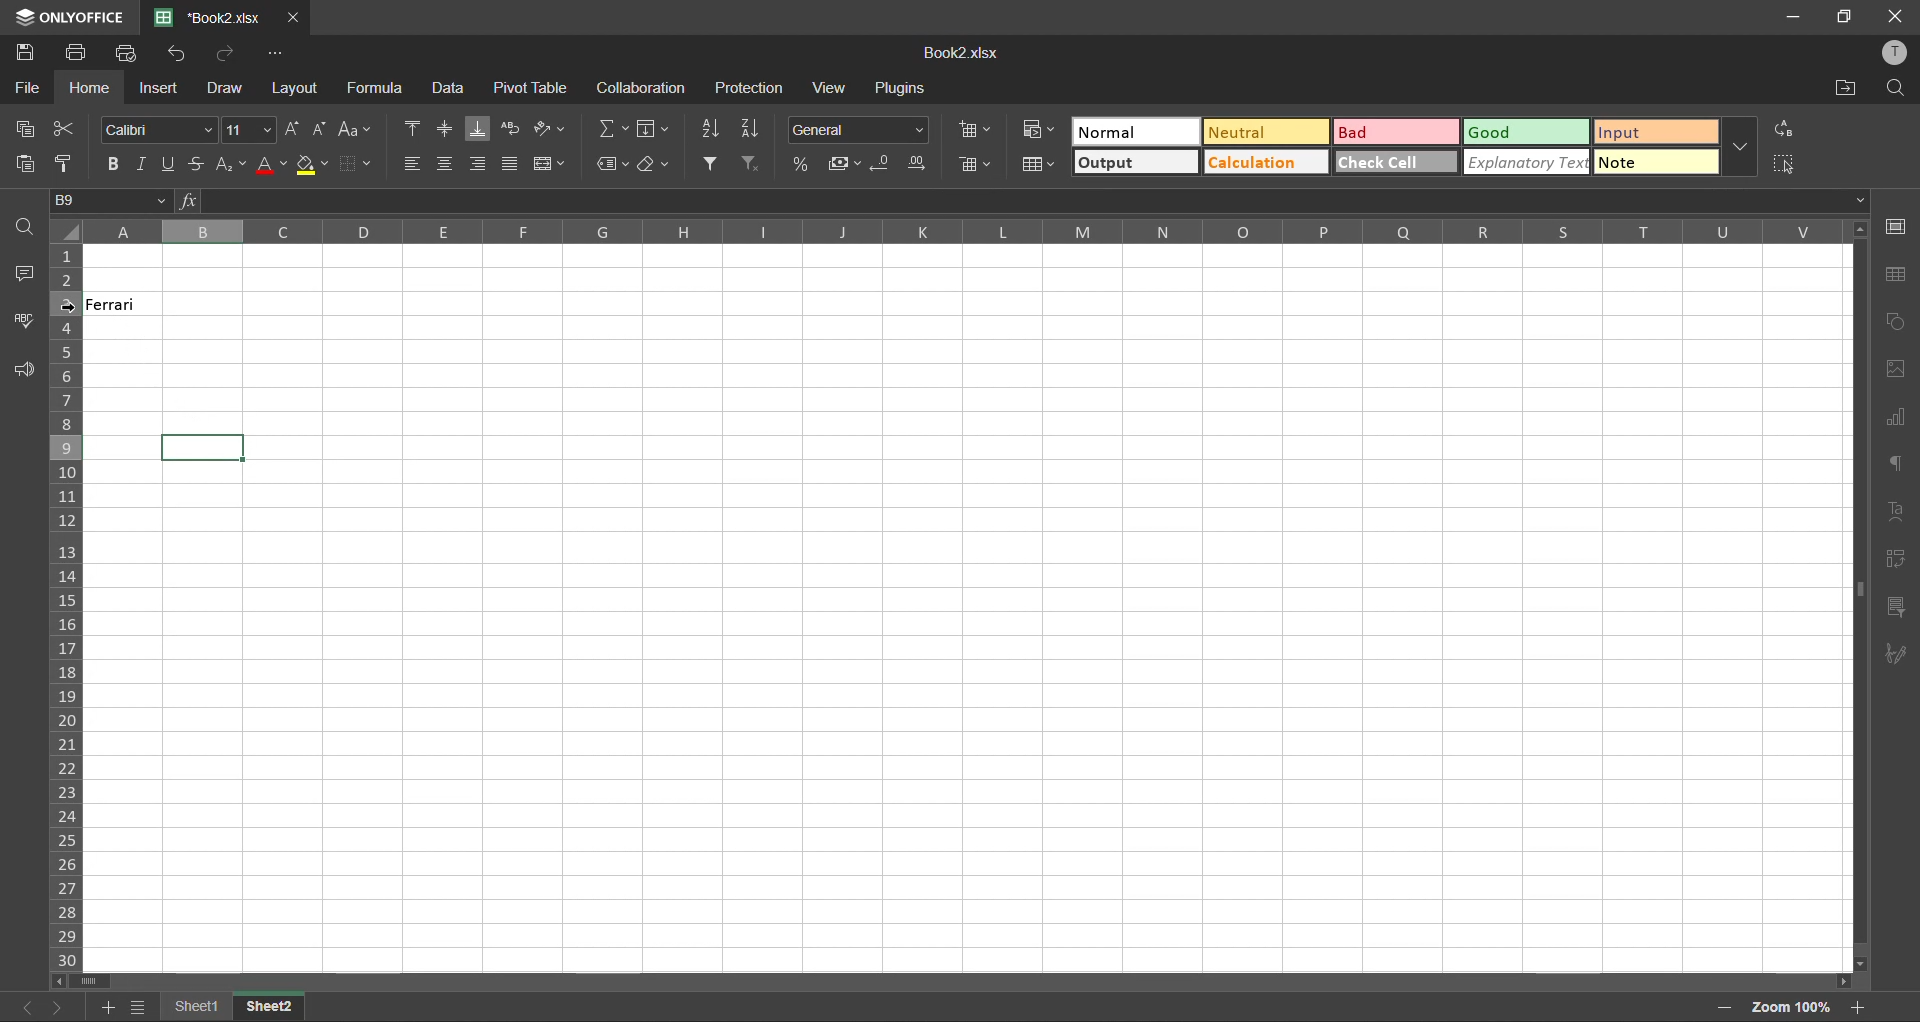 The image size is (1920, 1022). I want to click on table, so click(1898, 277).